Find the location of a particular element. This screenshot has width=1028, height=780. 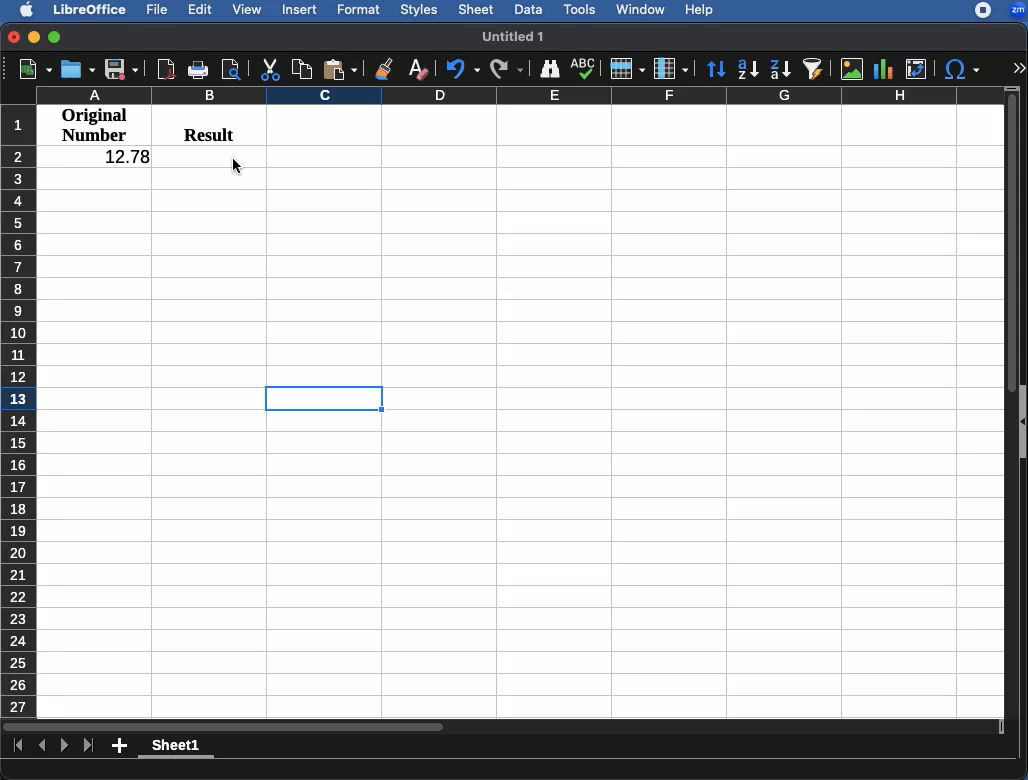

Rows is located at coordinates (19, 411).